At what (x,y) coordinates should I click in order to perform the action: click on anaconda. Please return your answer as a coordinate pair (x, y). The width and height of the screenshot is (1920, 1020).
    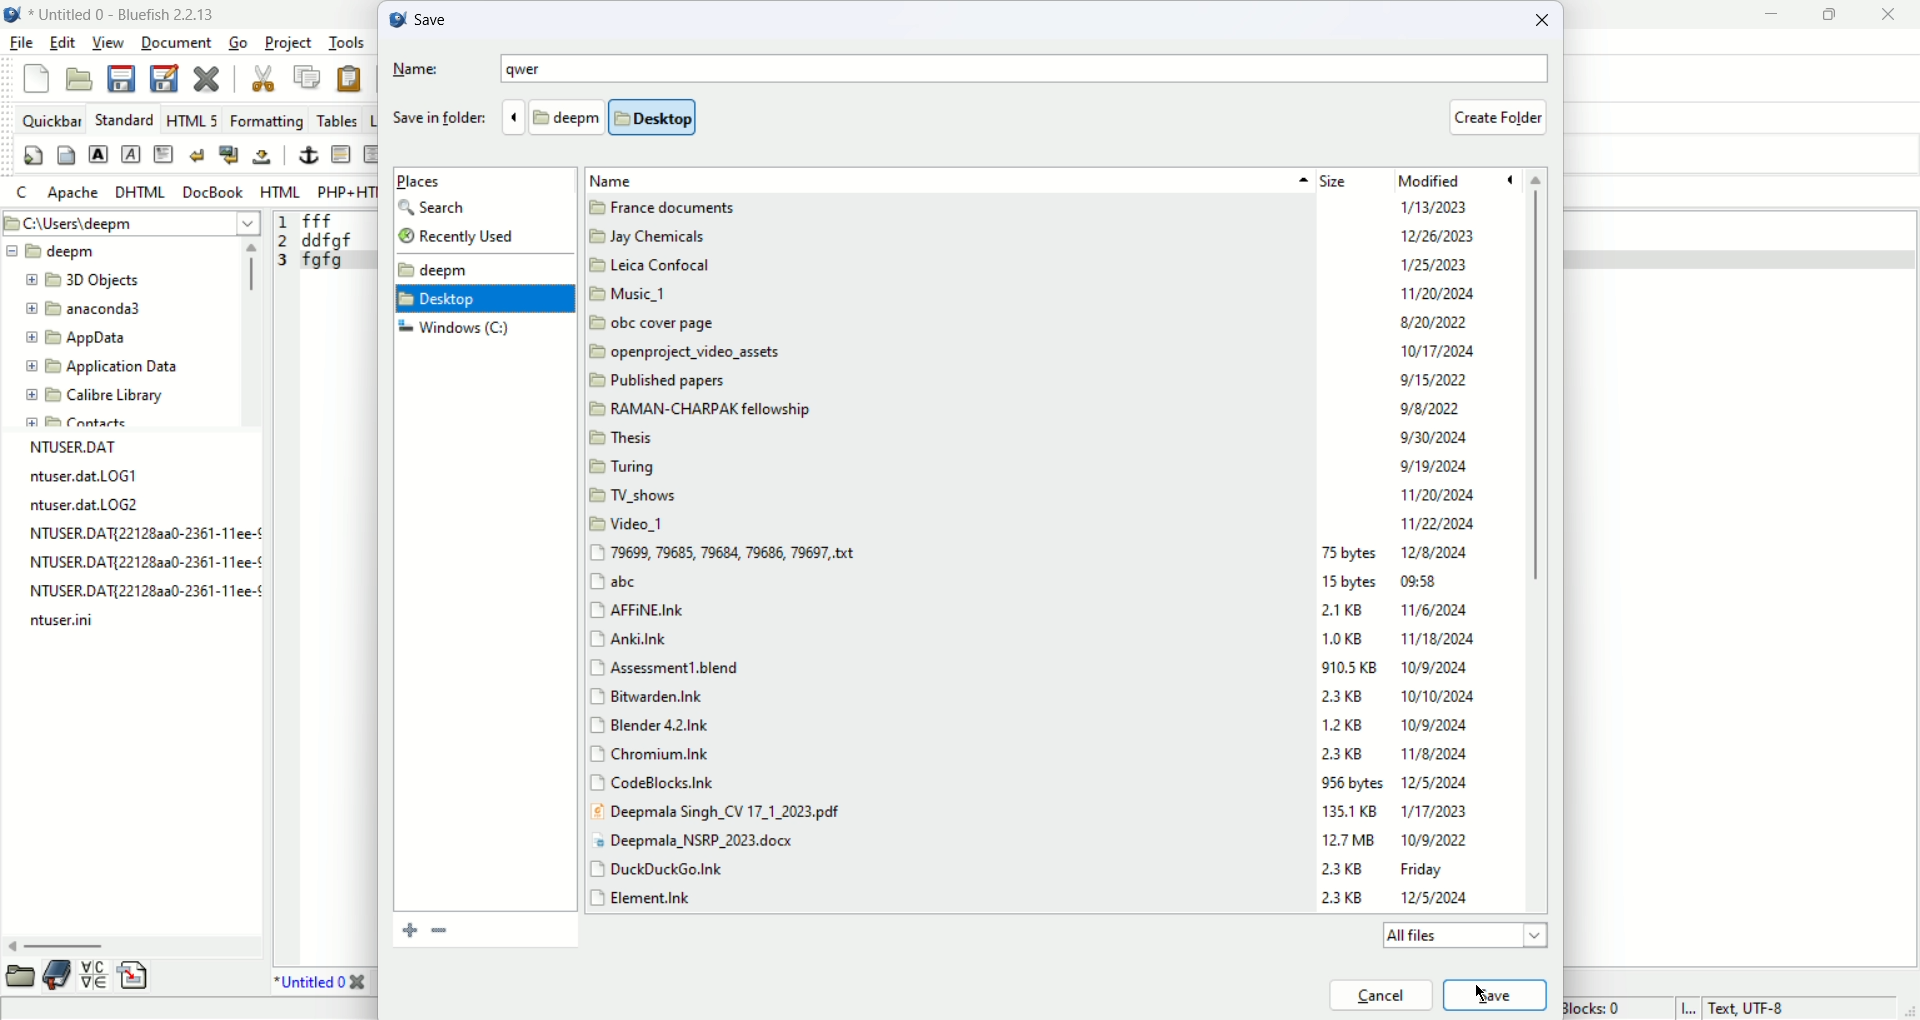
    Looking at the image, I should click on (84, 310).